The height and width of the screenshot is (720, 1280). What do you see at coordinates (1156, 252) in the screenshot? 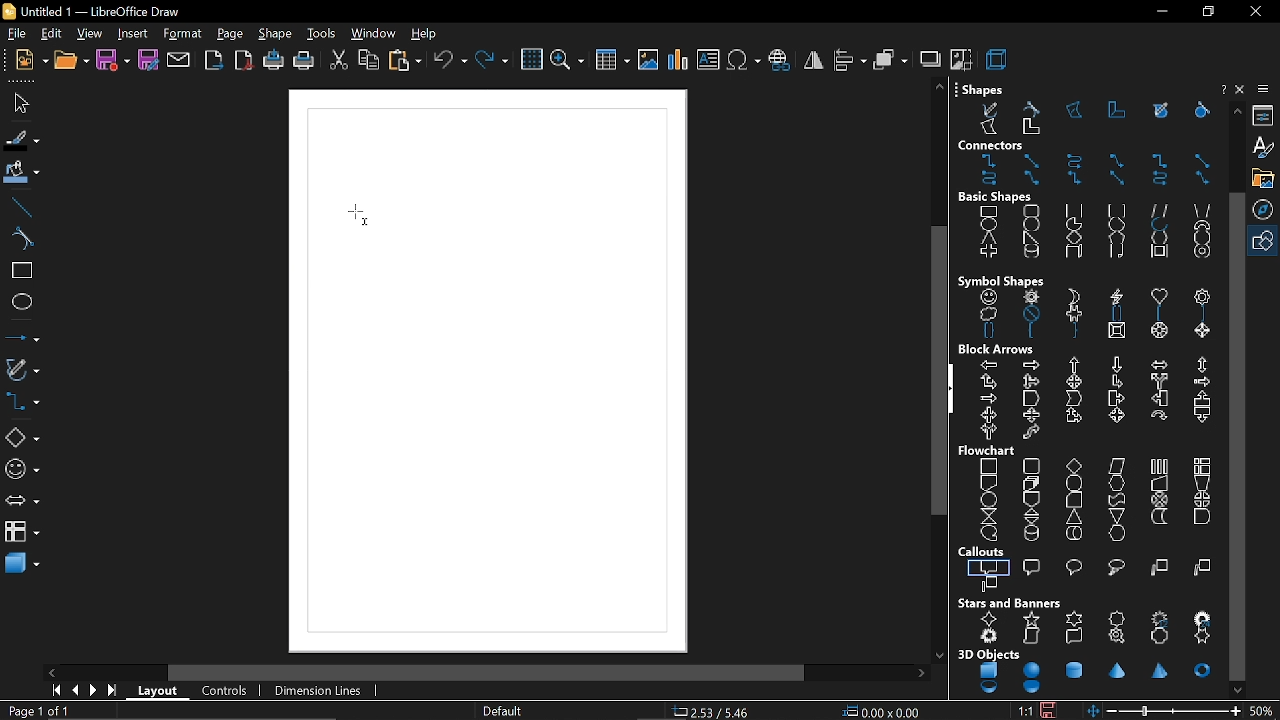
I see `frame` at bounding box center [1156, 252].